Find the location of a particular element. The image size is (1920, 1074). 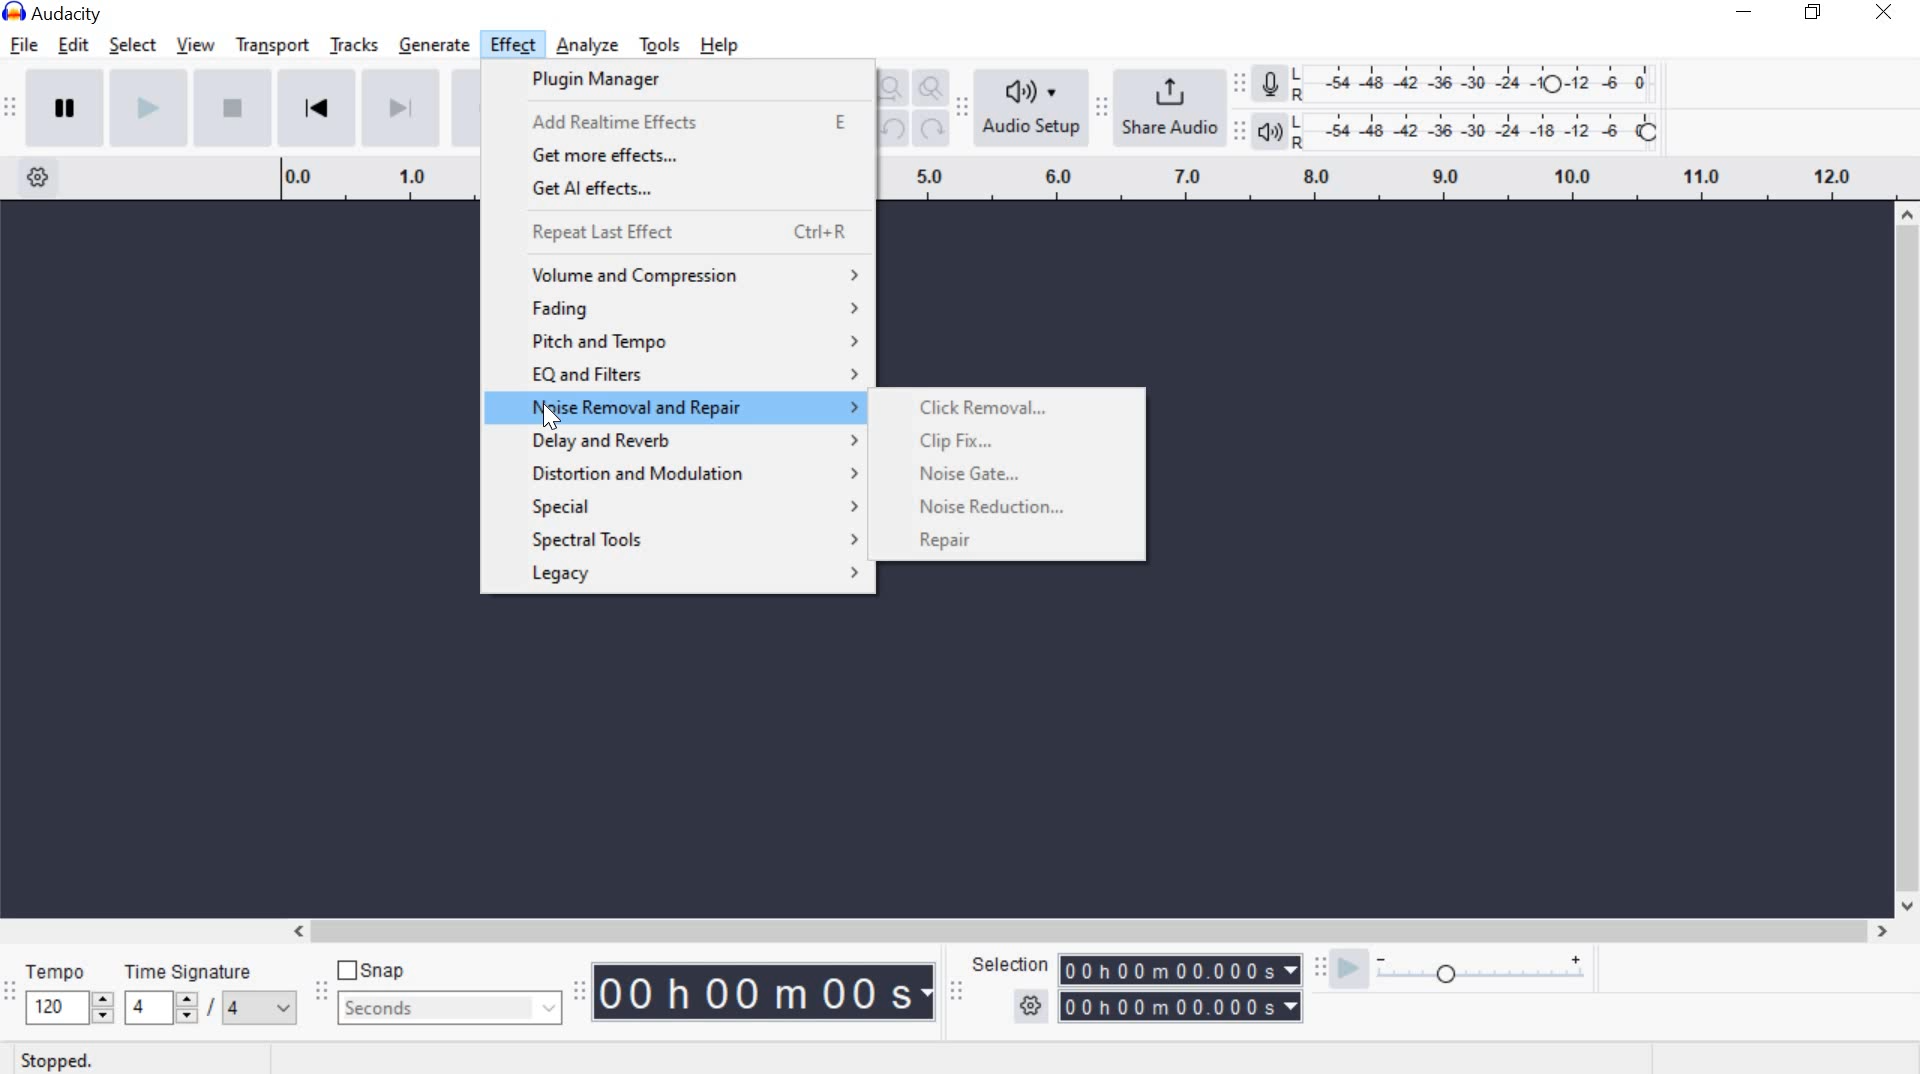

restore down is located at coordinates (1811, 11).